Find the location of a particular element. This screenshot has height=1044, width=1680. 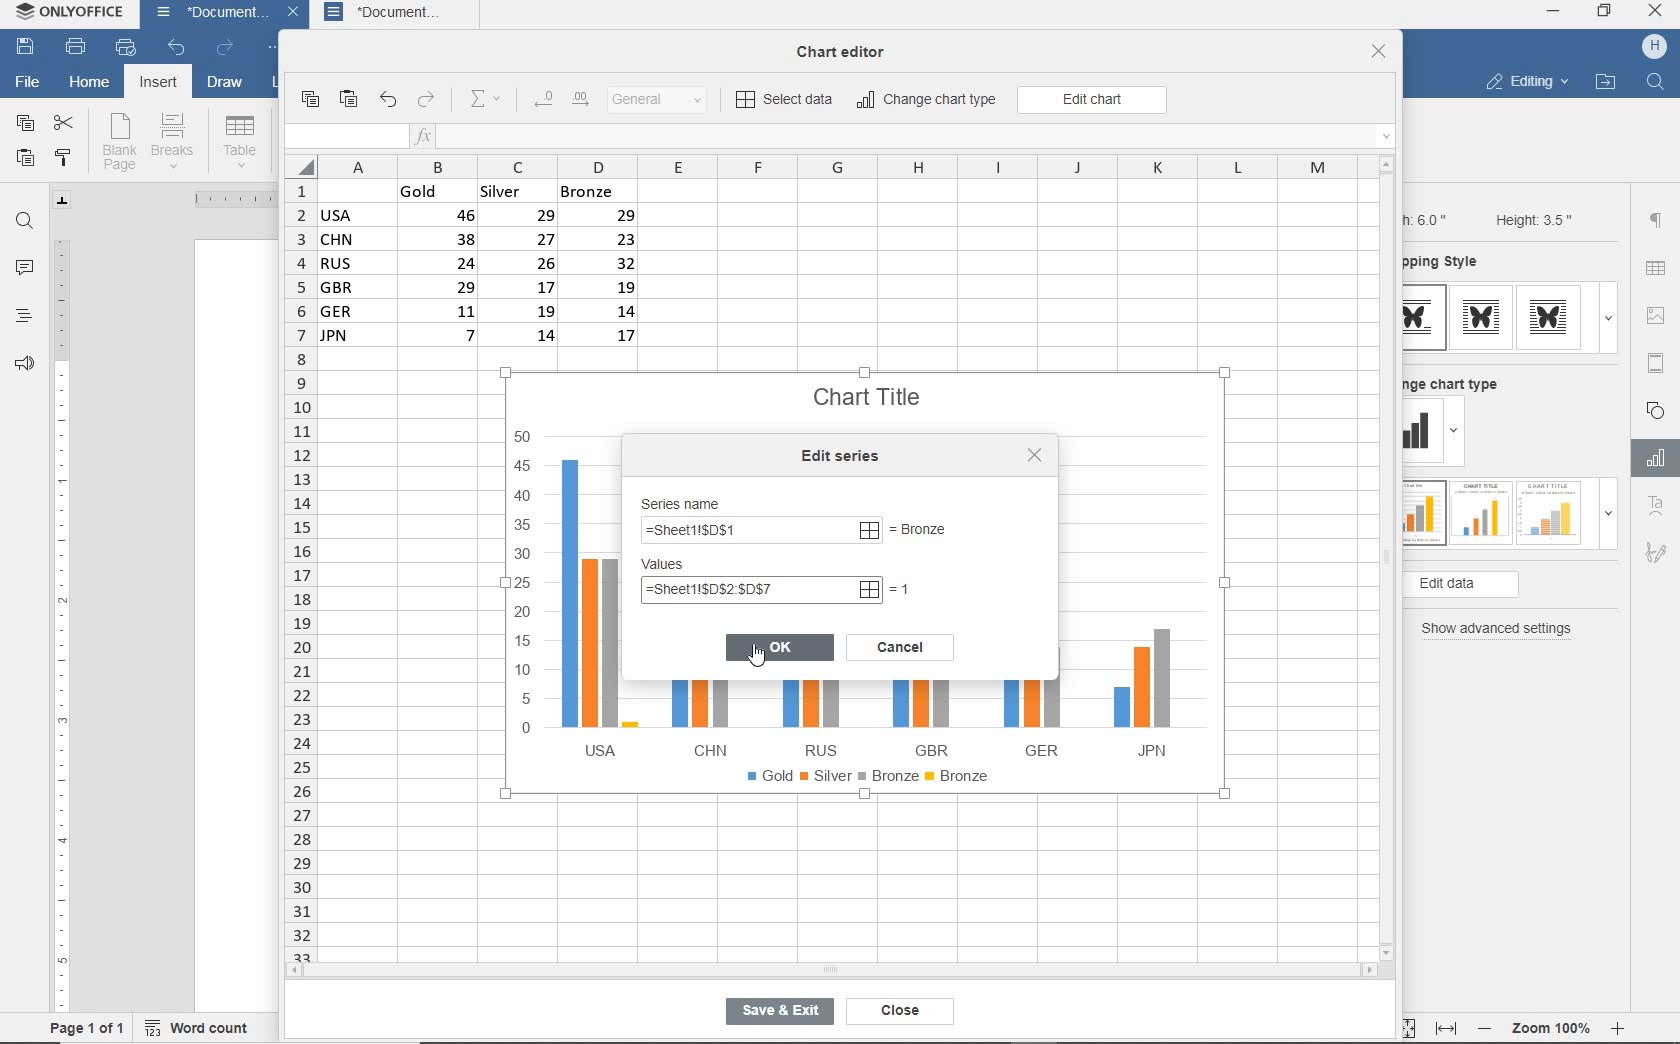

ruler is located at coordinates (61, 617).